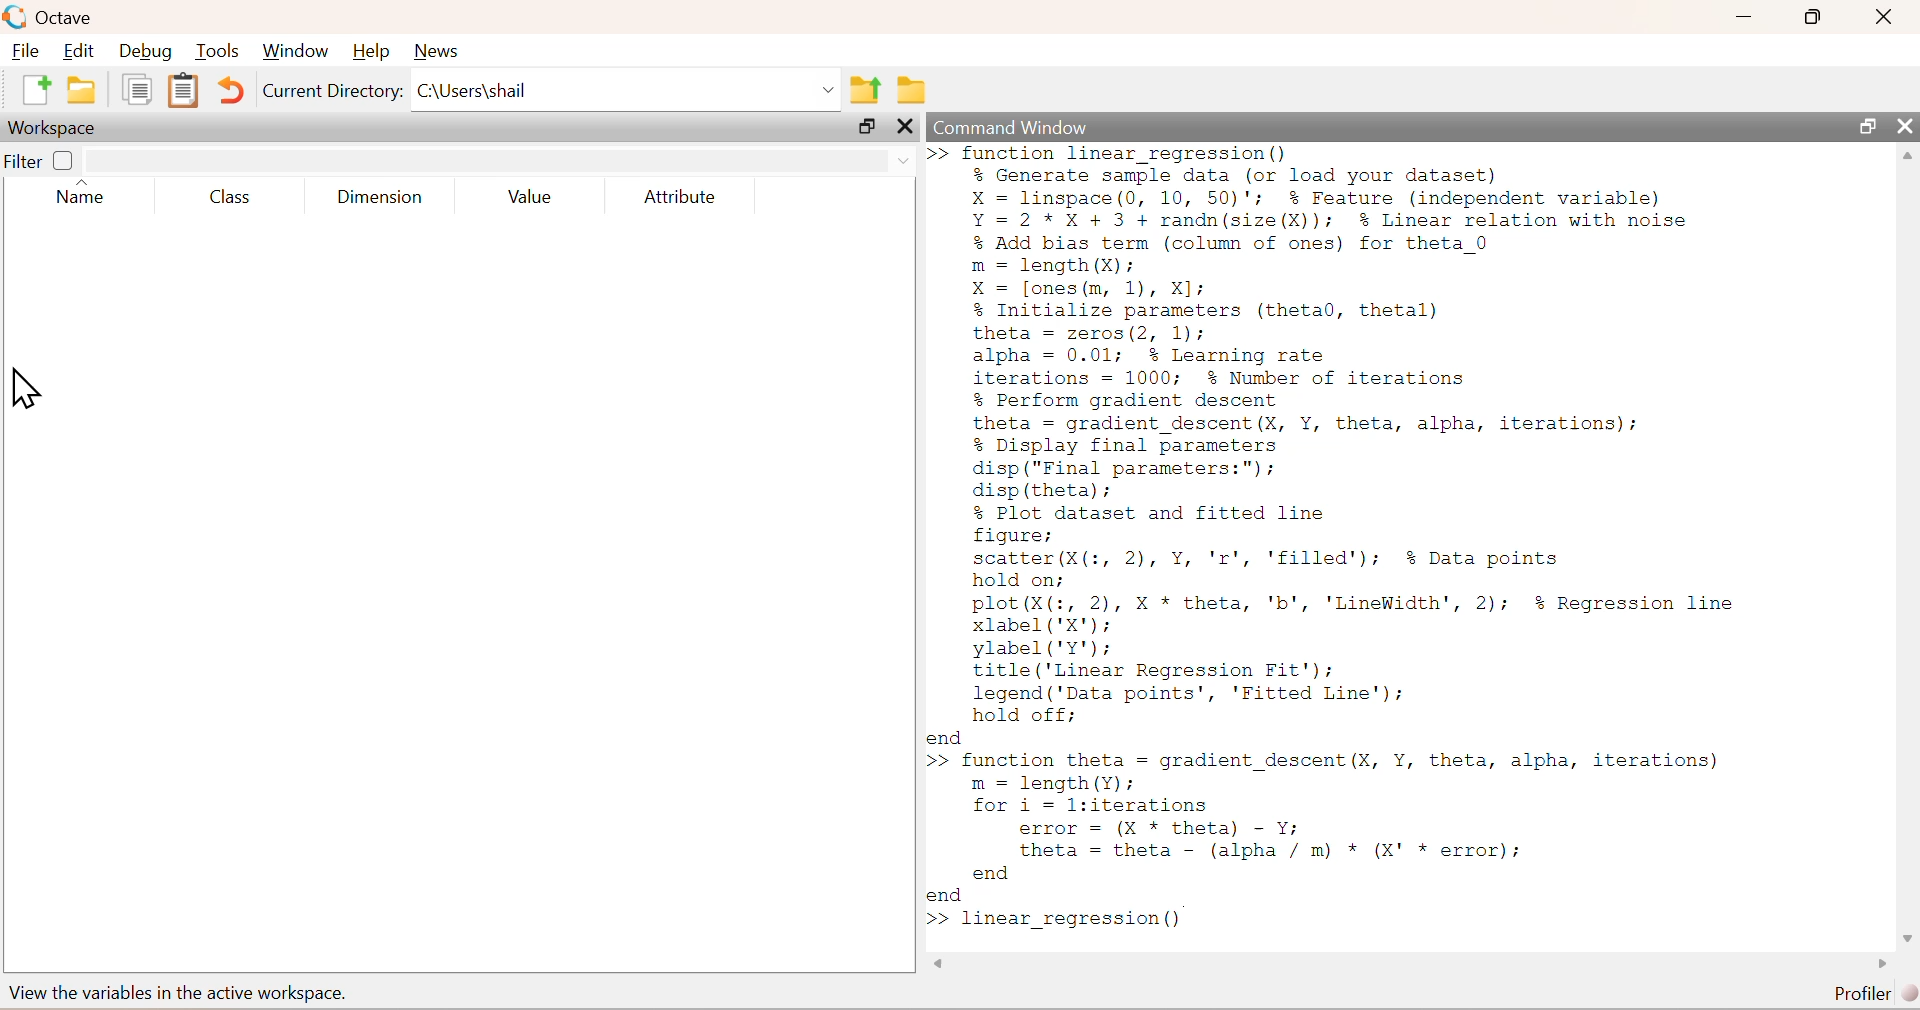 The width and height of the screenshot is (1920, 1010). Describe the element at coordinates (146, 50) in the screenshot. I see `Debug` at that location.